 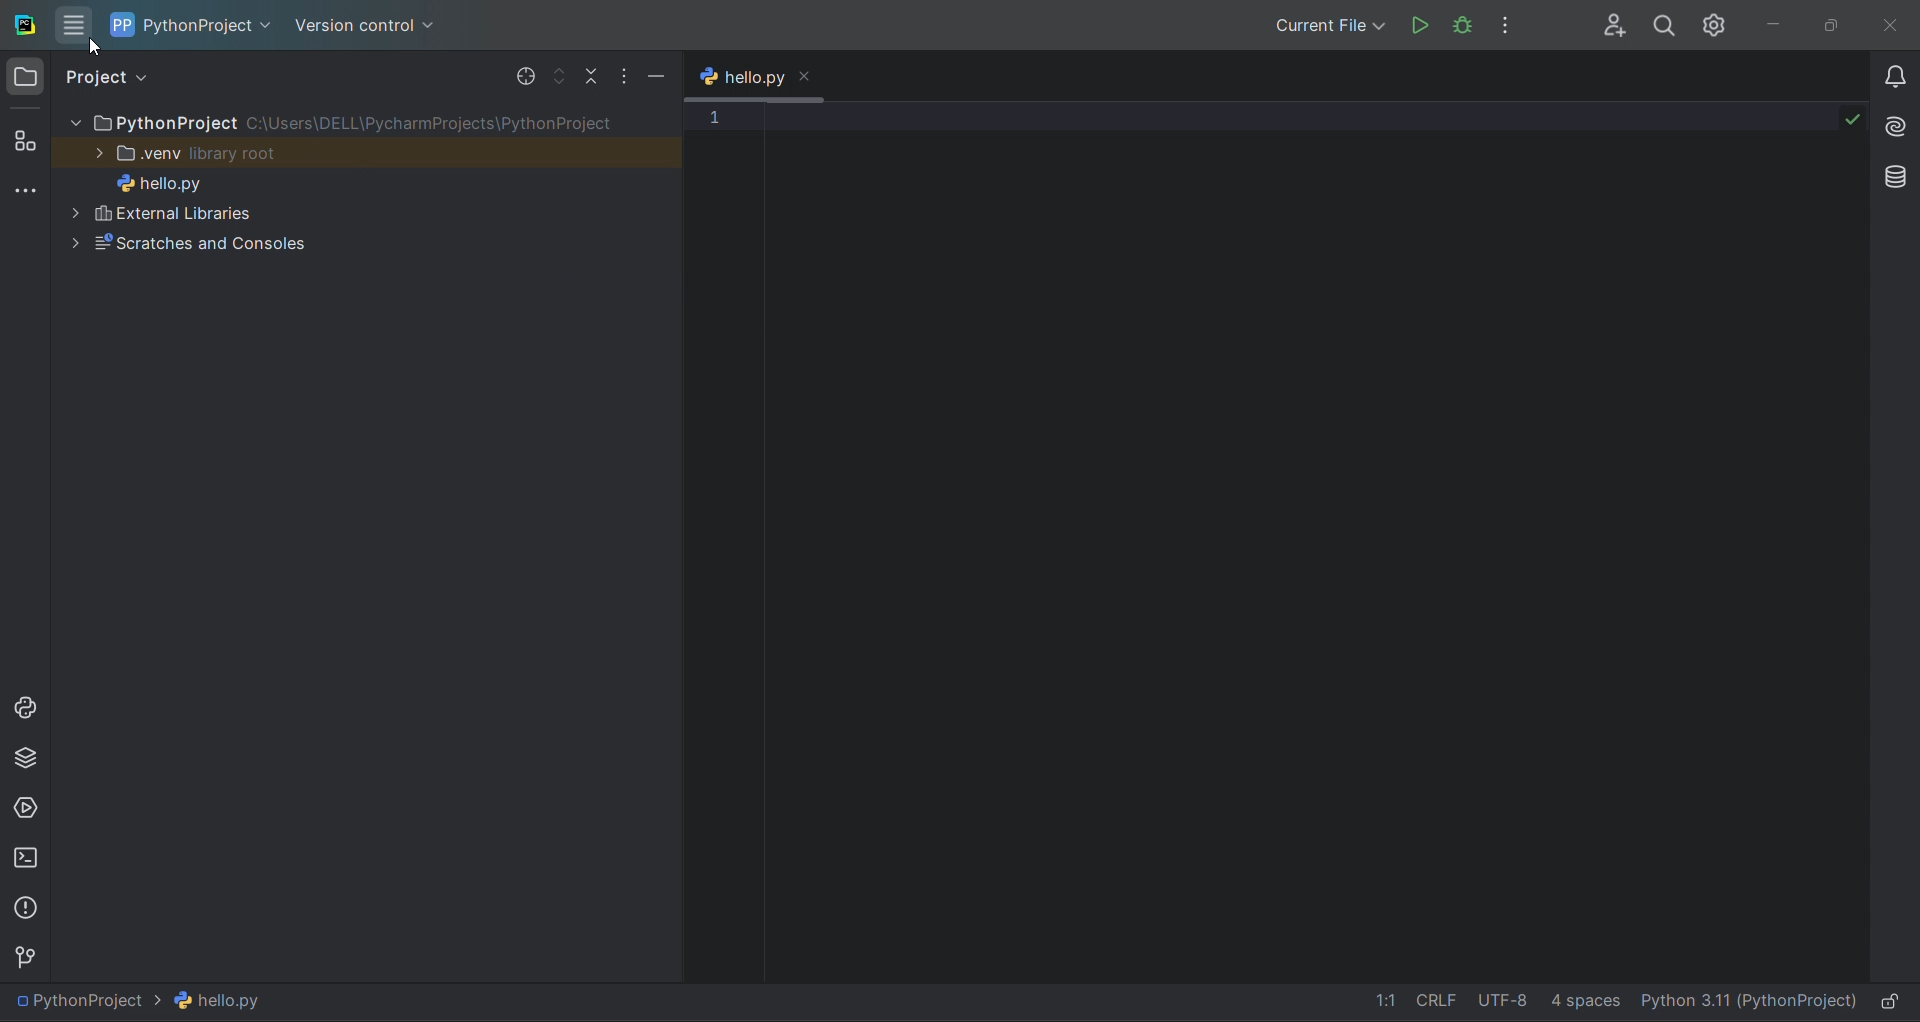 I want to click on project window, so click(x=25, y=74).